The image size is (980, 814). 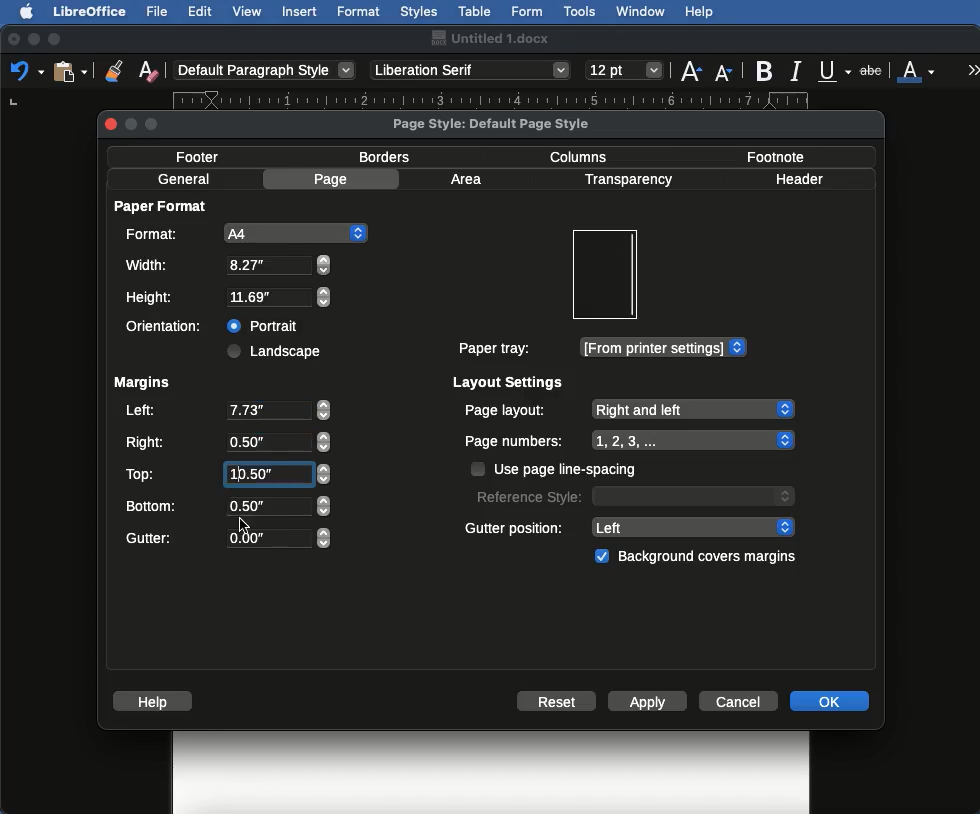 I want to click on View, so click(x=248, y=11).